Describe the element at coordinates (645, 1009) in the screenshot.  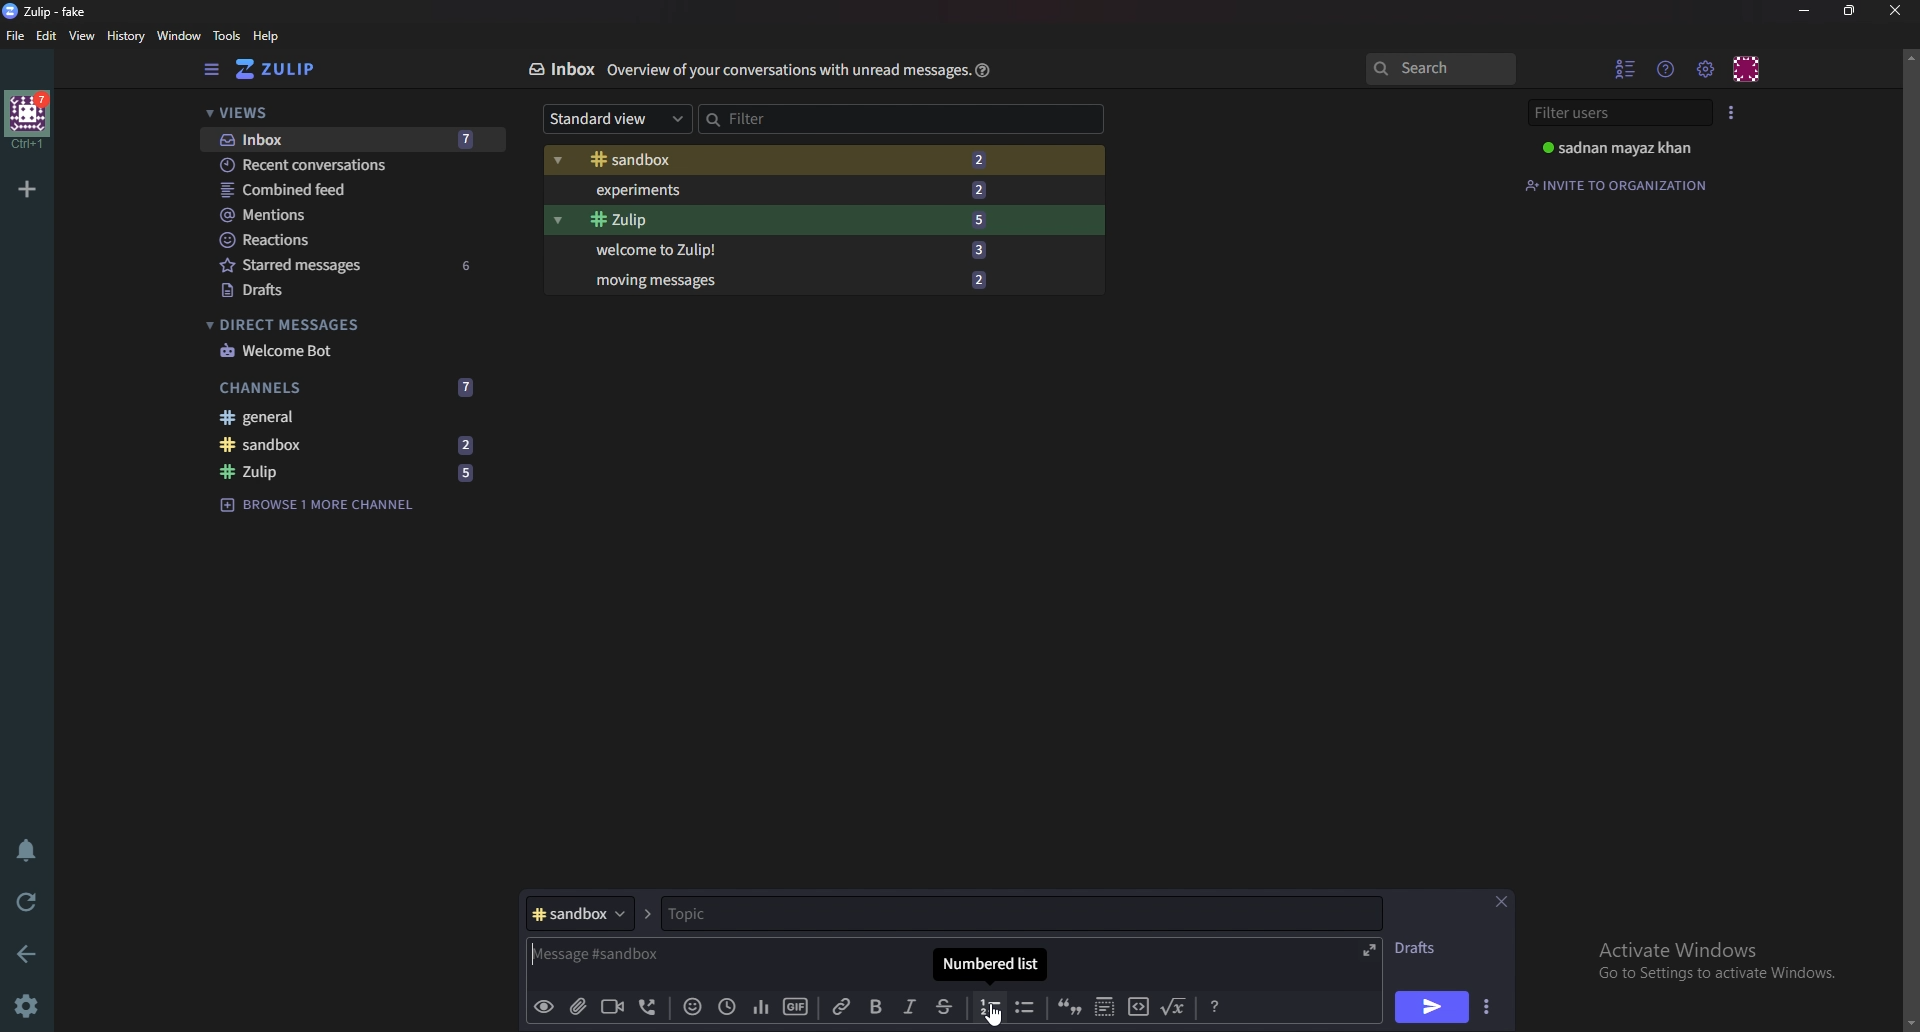
I see `Voice call` at that location.